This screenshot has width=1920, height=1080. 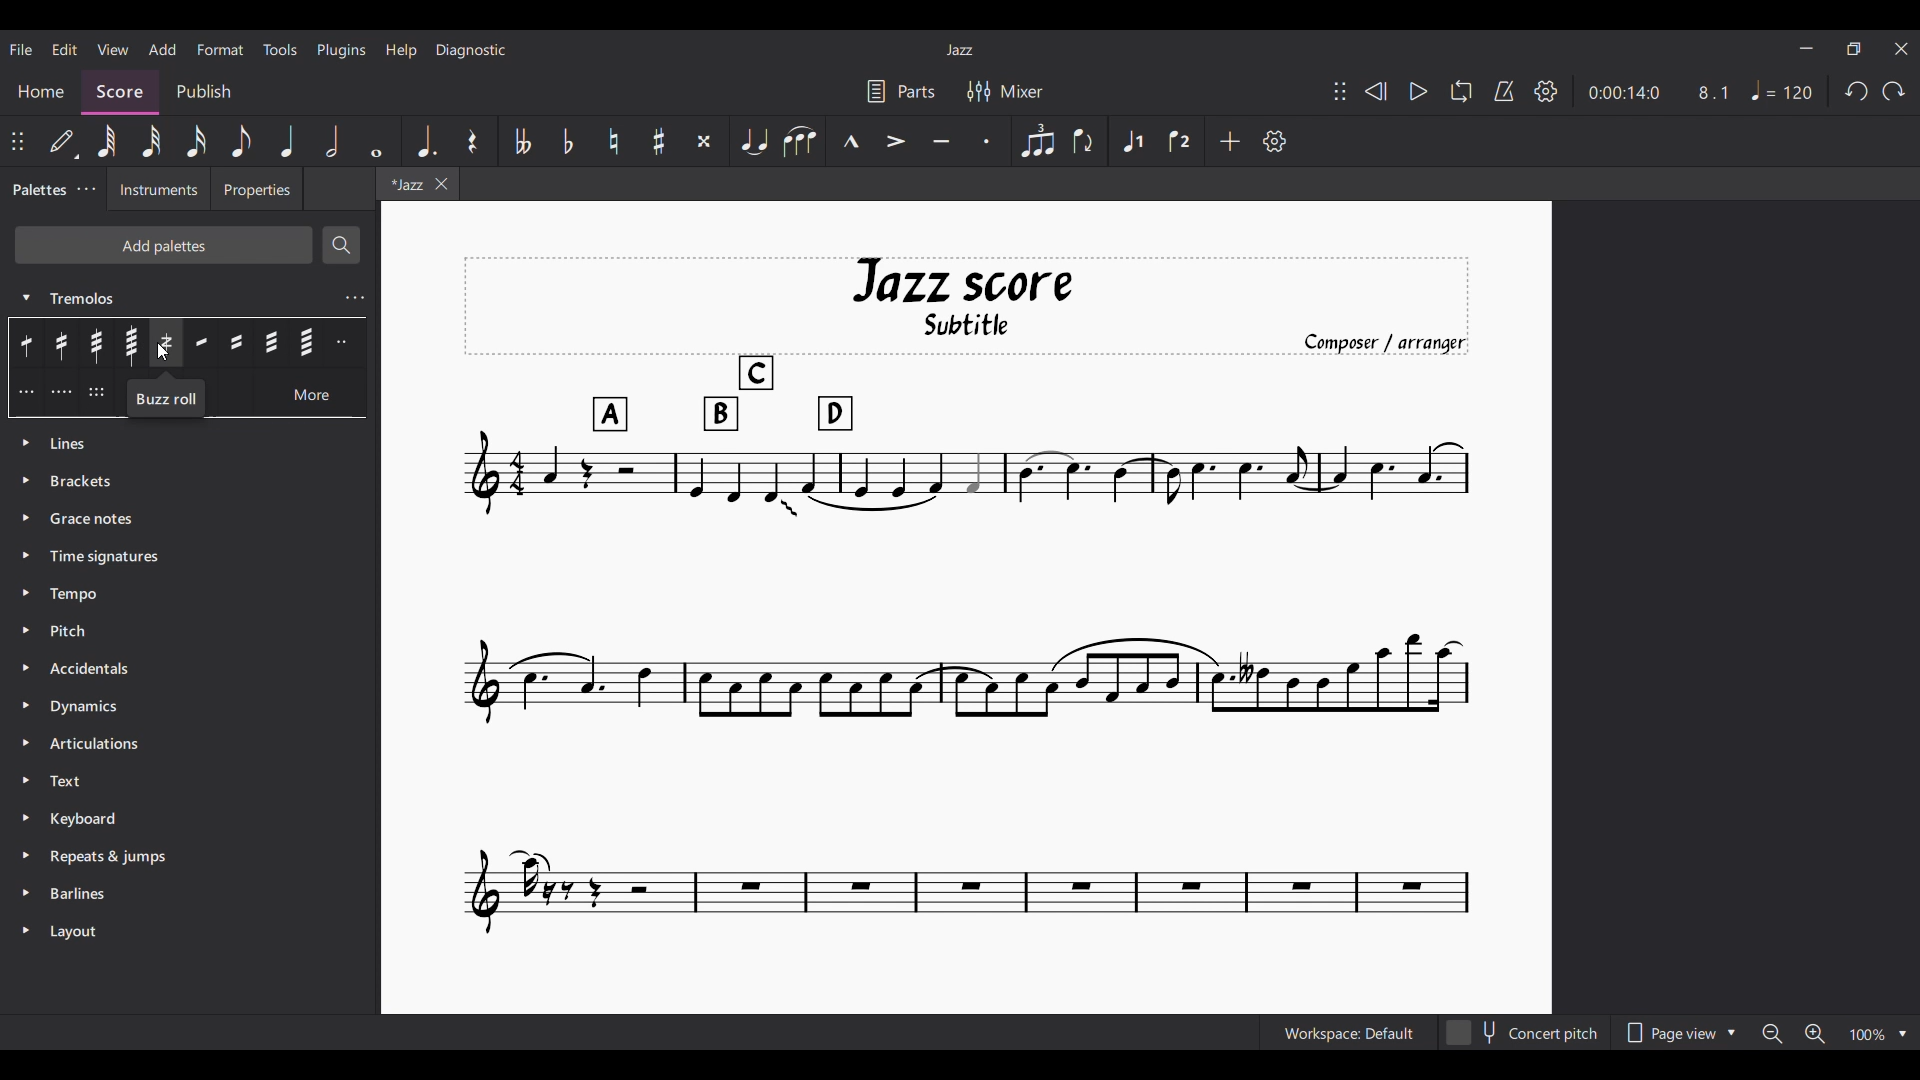 I want to click on Time signature, so click(x=189, y=557).